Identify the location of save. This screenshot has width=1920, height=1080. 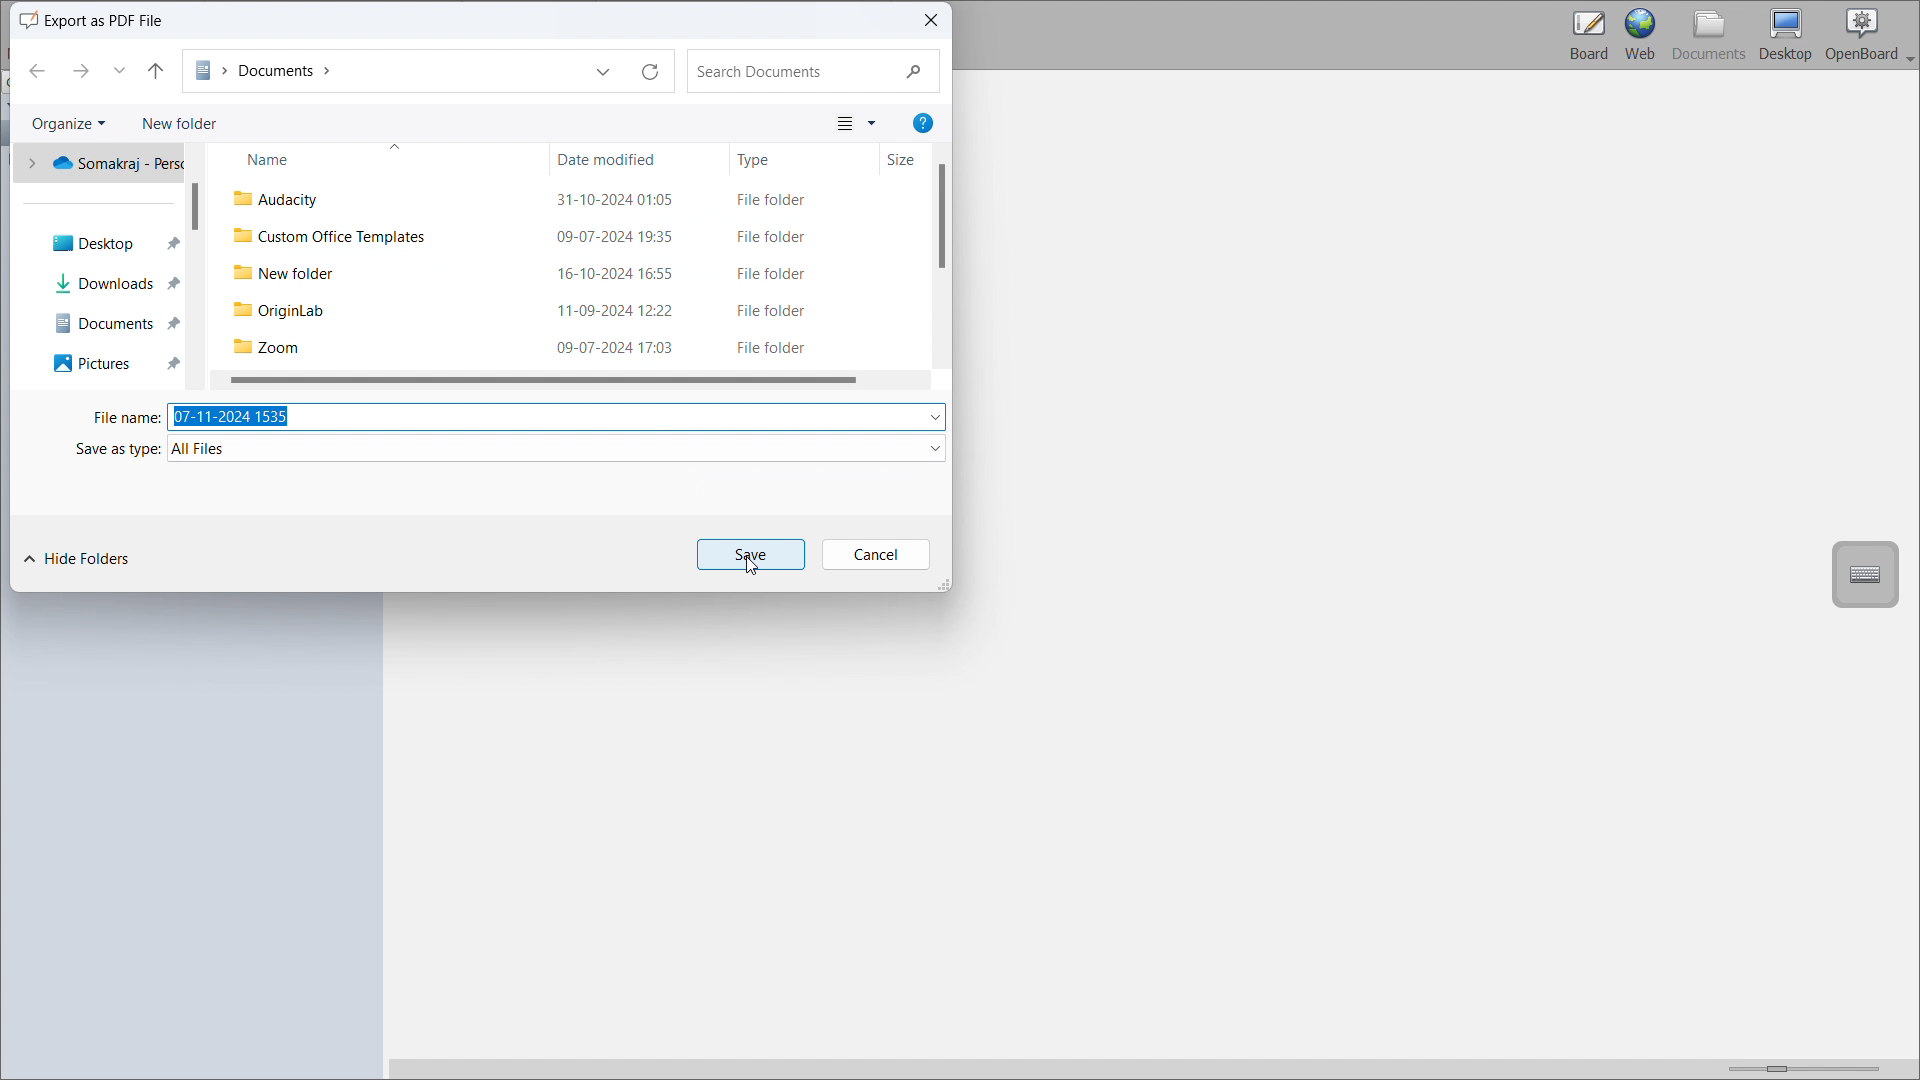
(749, 555).